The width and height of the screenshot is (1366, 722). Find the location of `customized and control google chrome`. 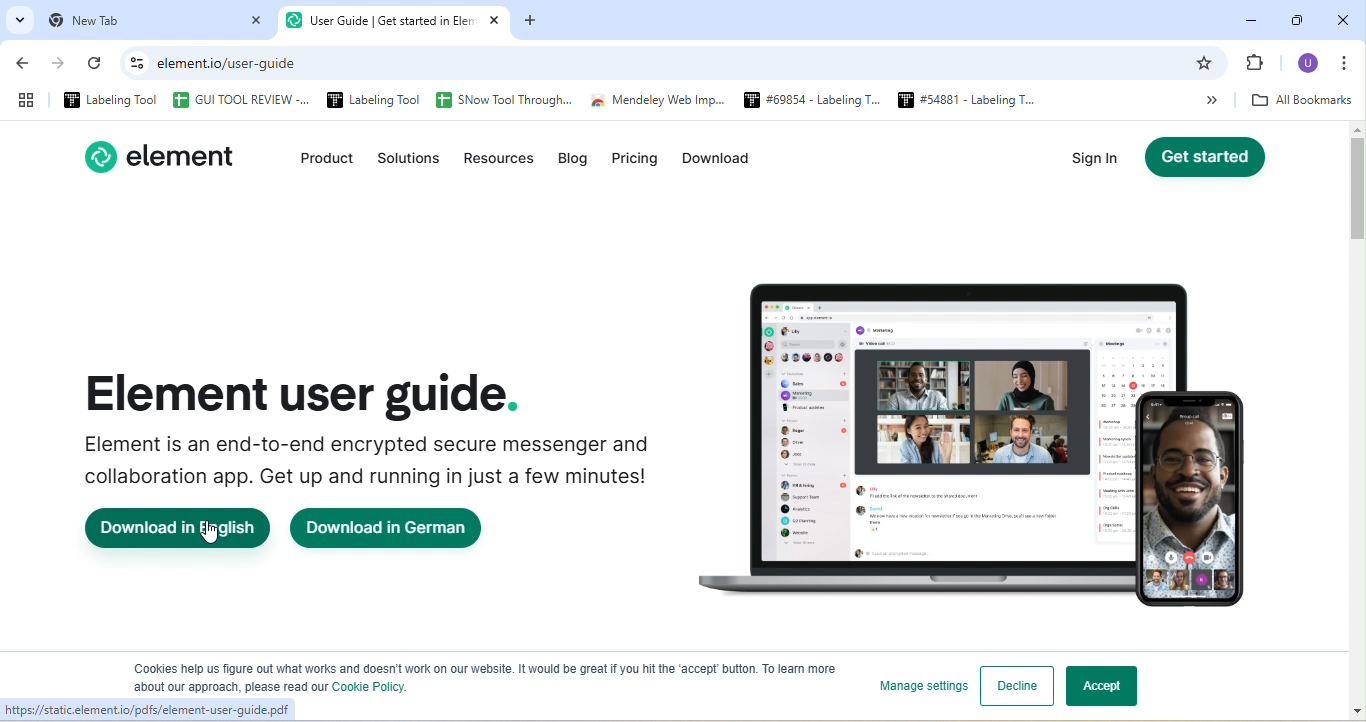

customized and control google chrome is located at coordinates (1351, 63).